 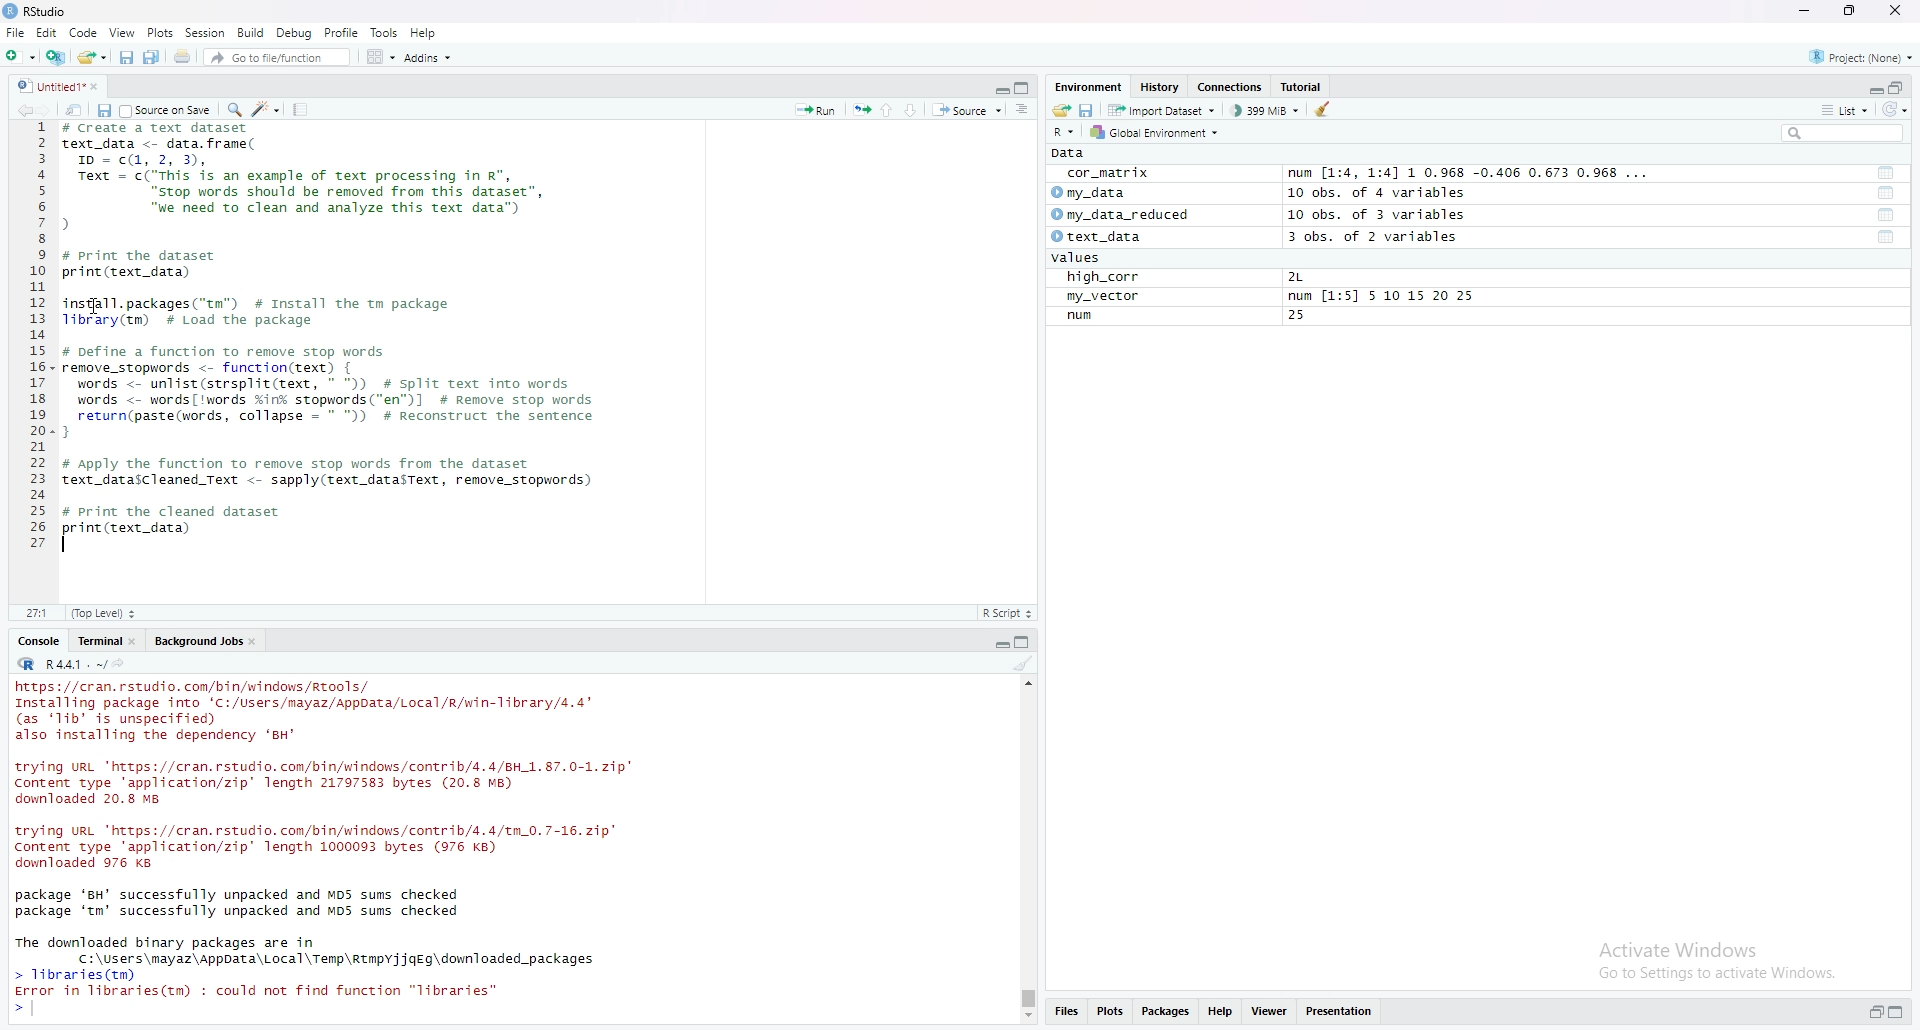 I want to click on R.4.4.1, so click(x=61, y=665).